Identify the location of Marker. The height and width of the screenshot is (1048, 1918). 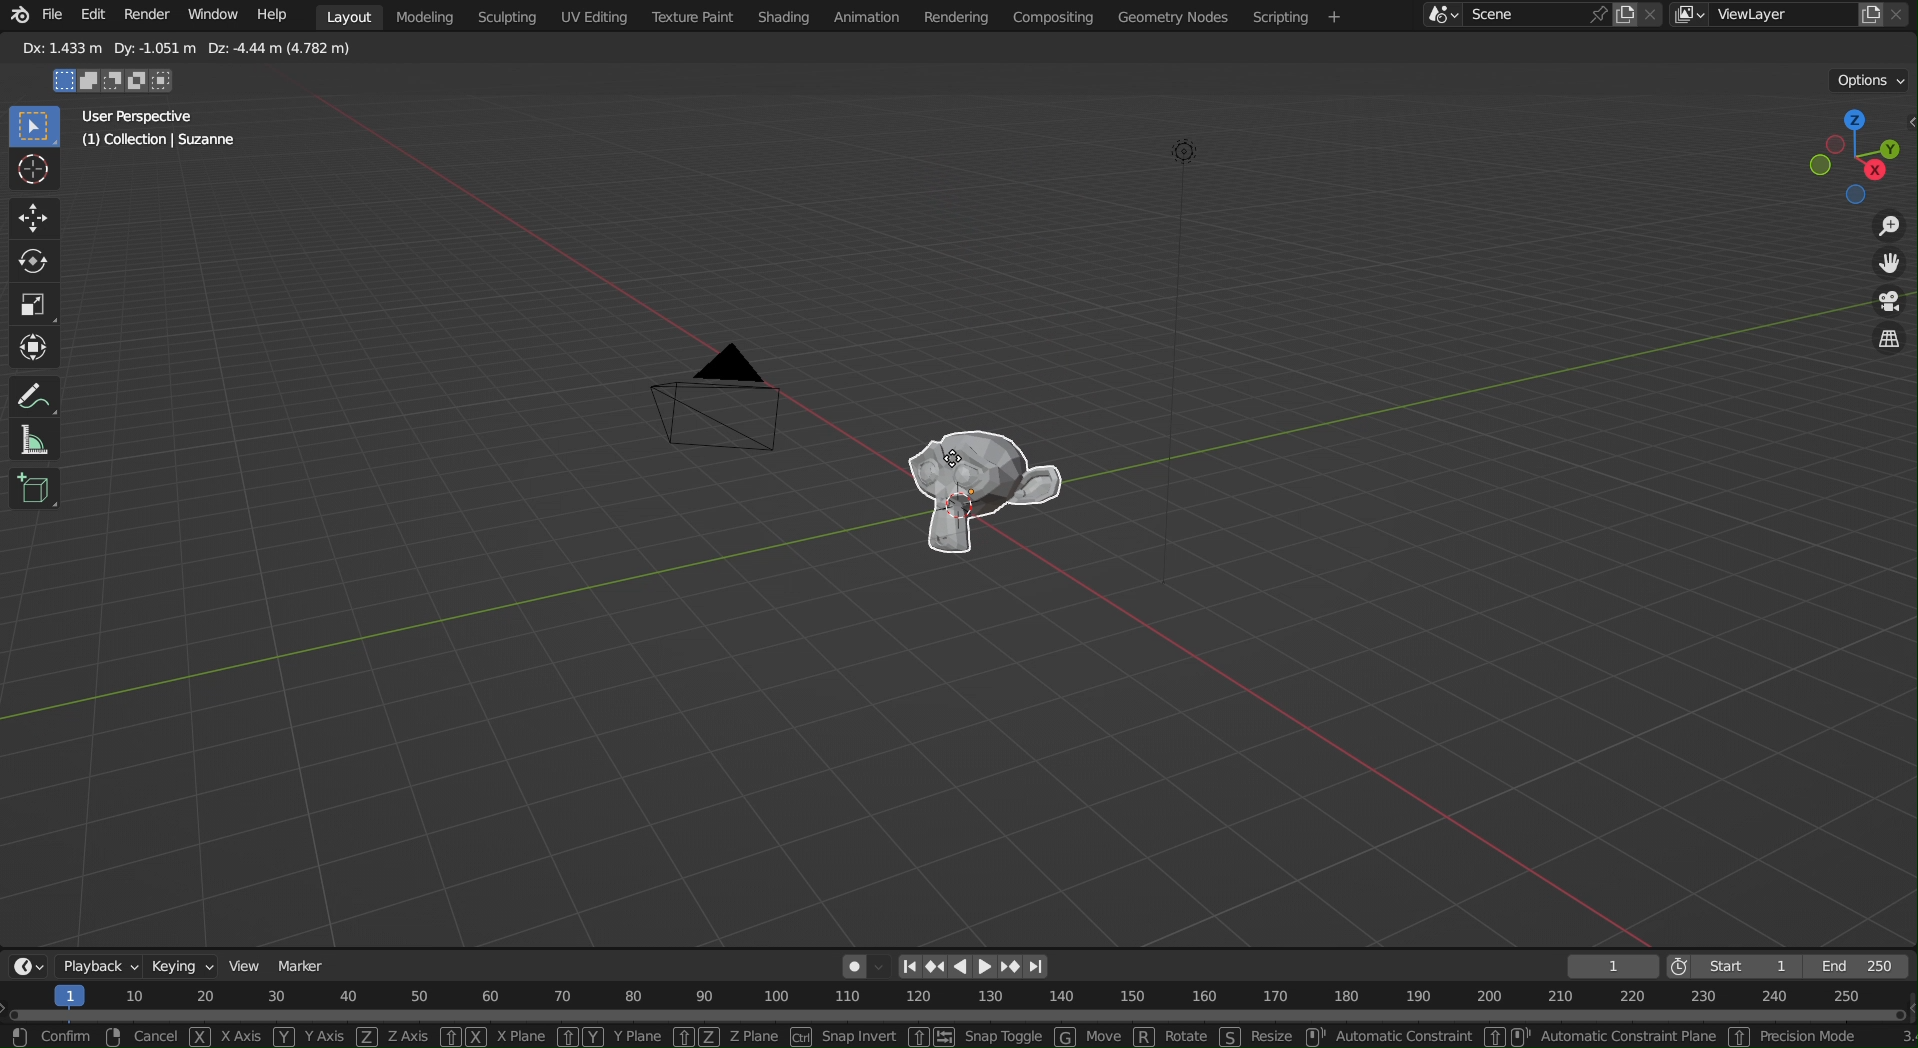
(303, 967).